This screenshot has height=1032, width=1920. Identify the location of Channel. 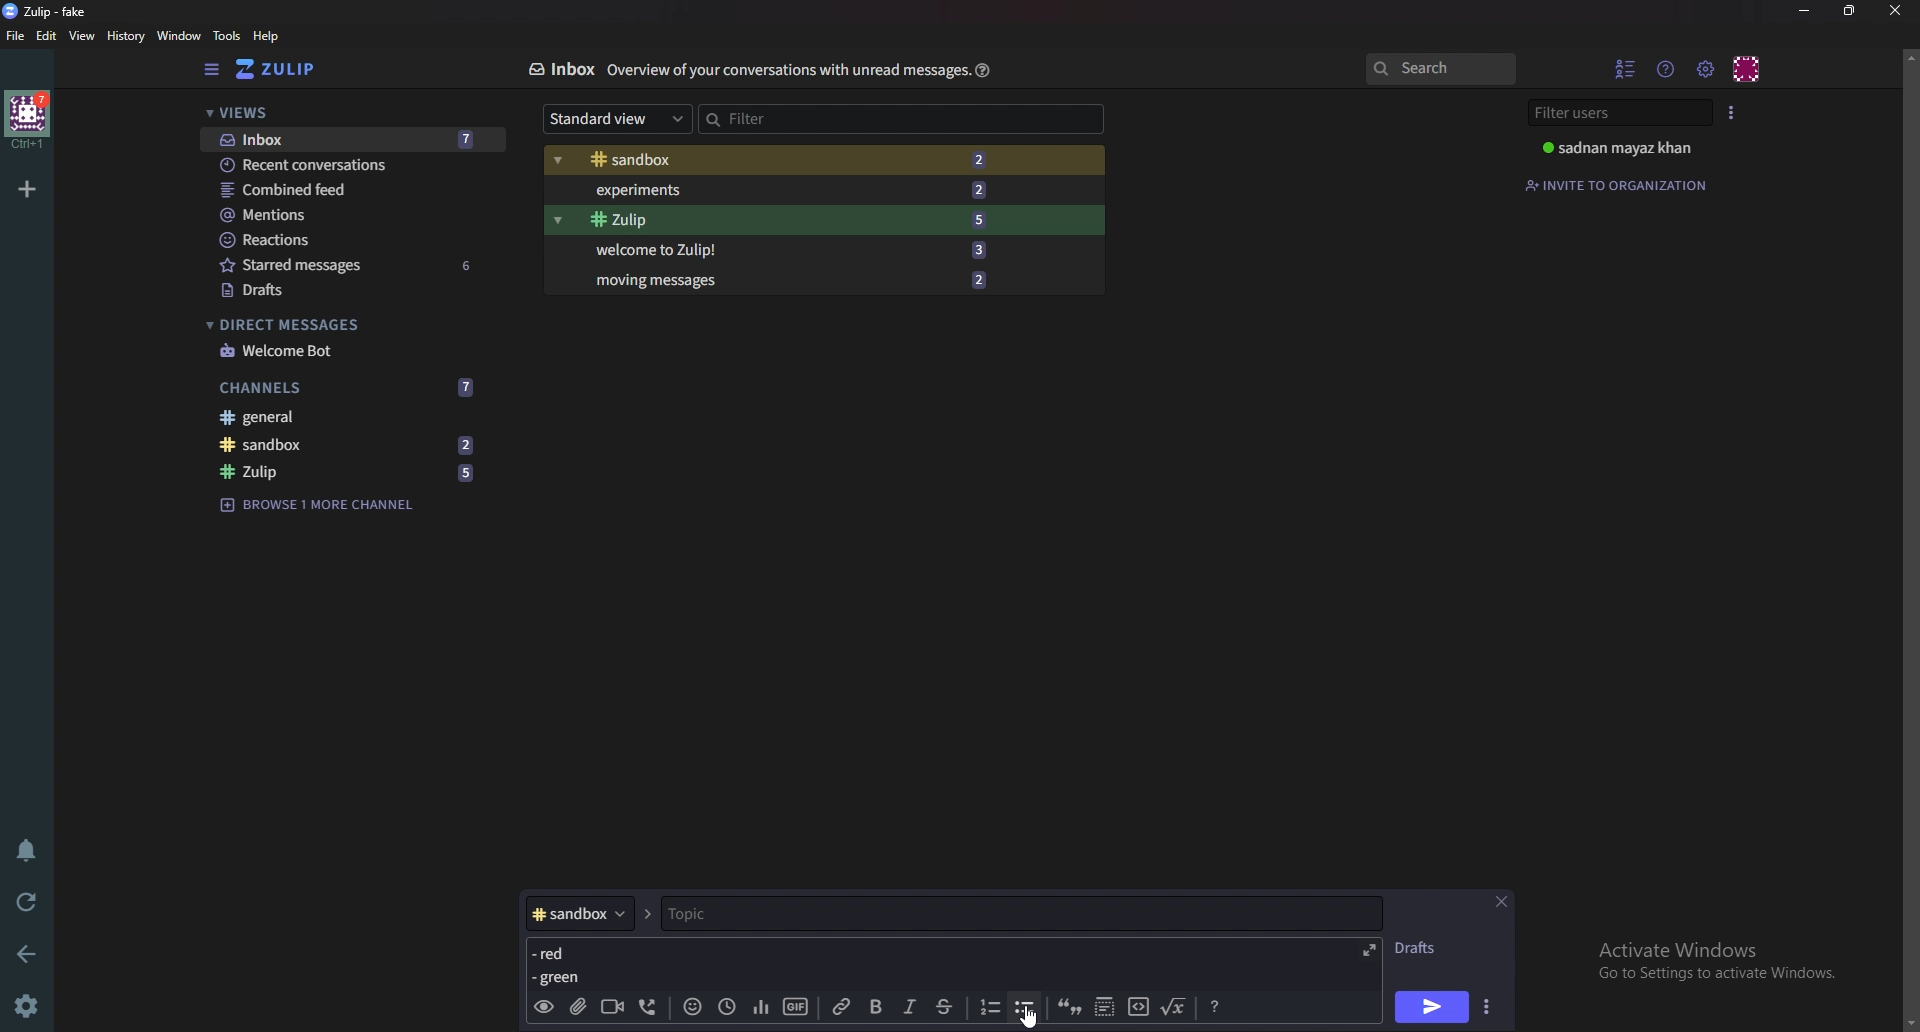
(579, 913).